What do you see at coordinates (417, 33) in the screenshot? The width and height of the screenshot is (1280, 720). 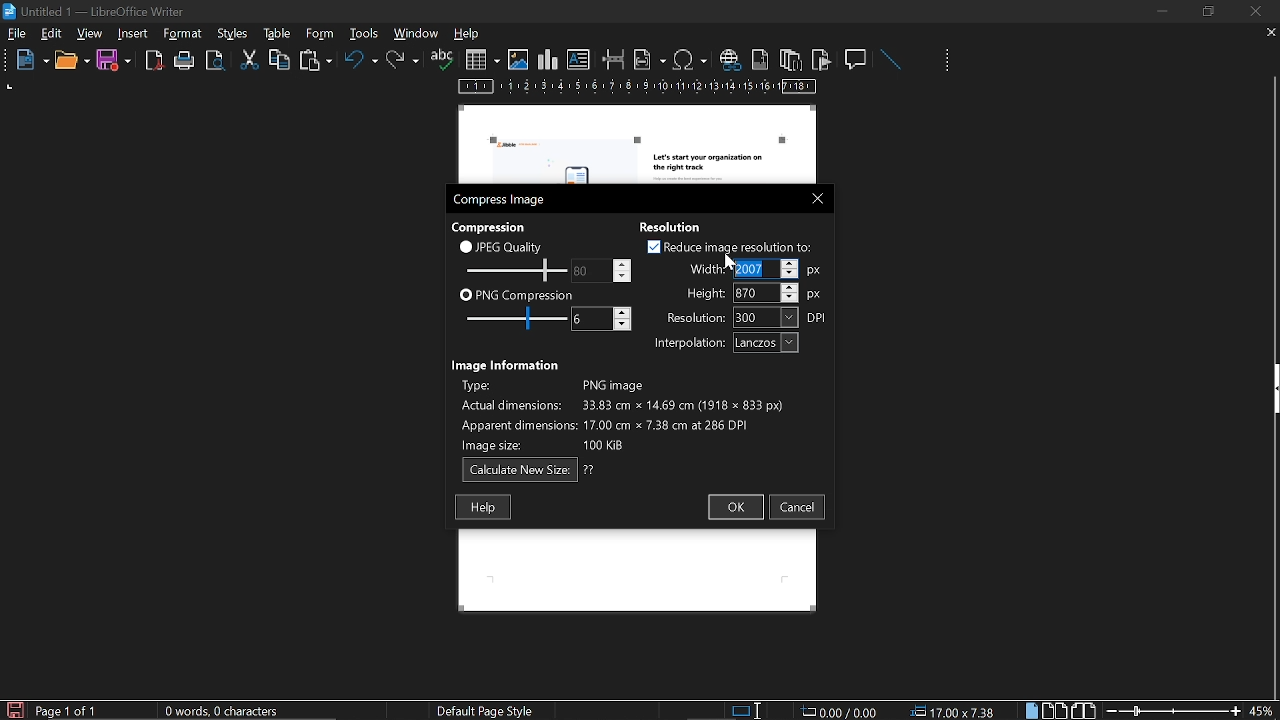 I see `window` at bounding box center [417, 33].